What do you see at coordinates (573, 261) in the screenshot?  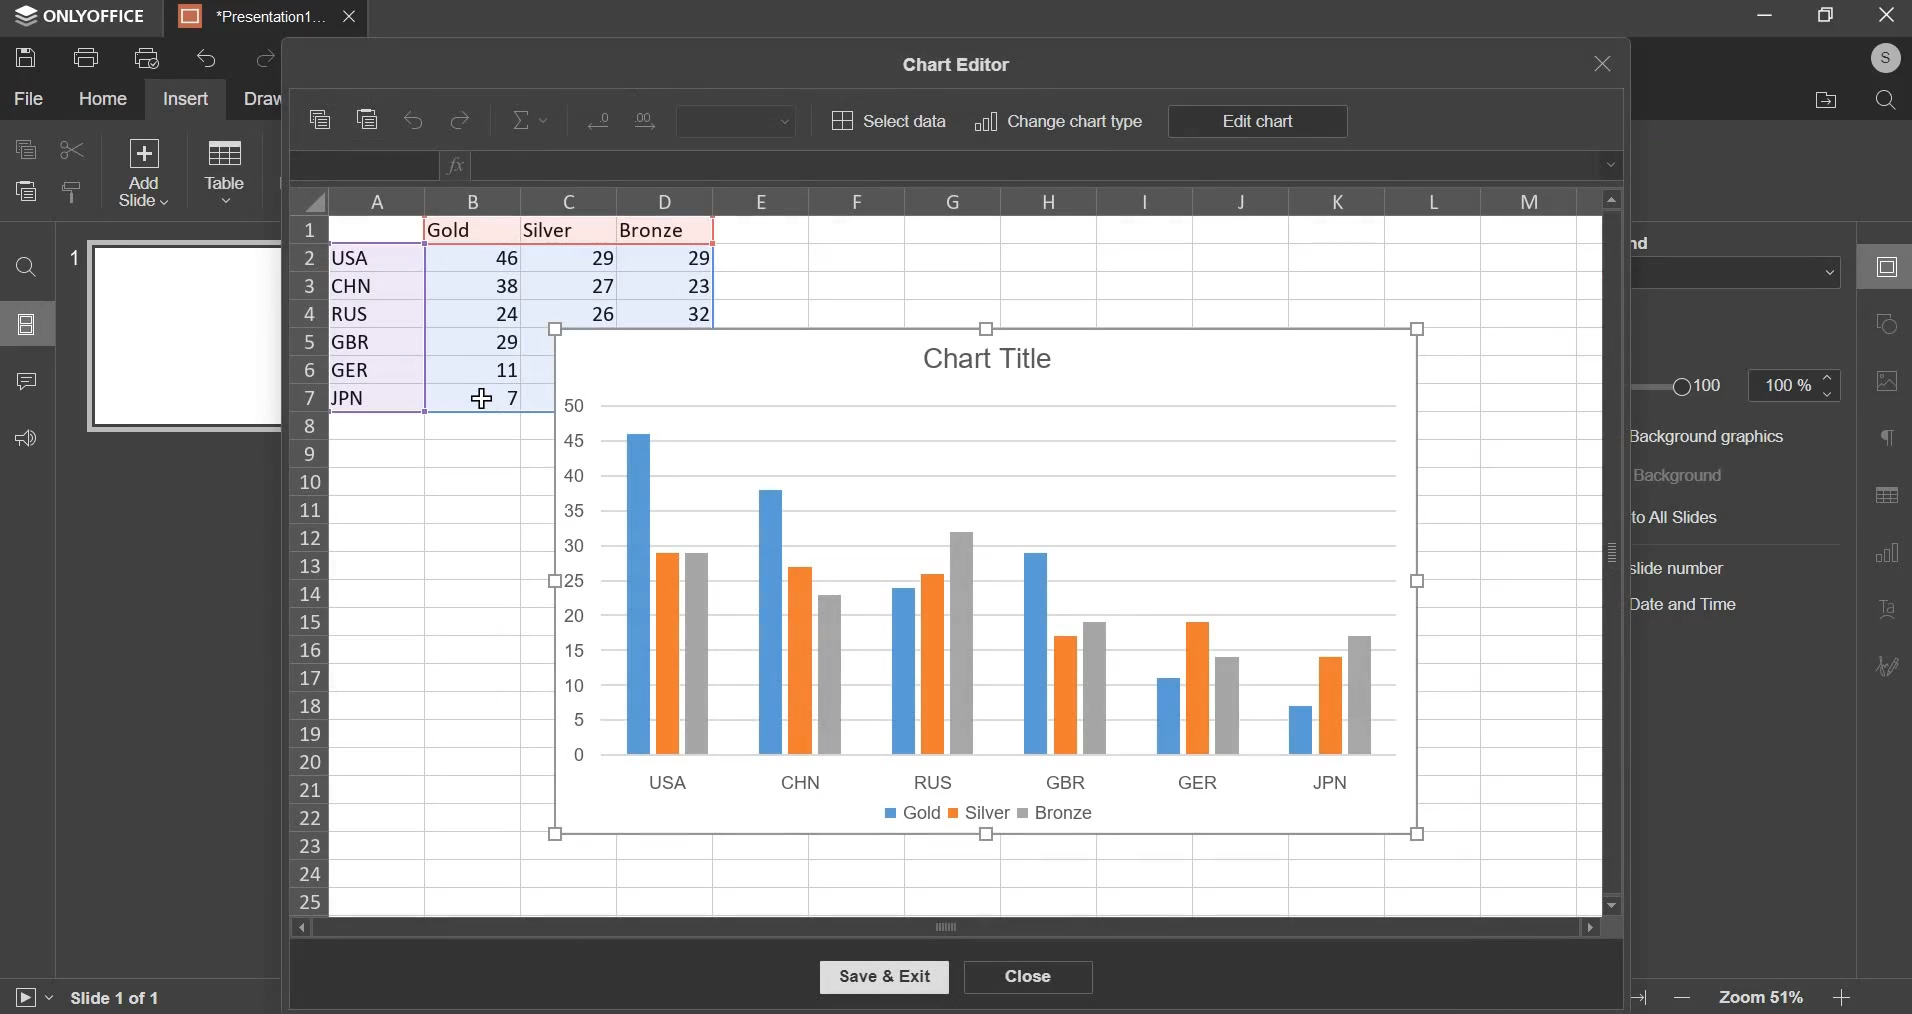 I see `29` at bounding box center [573, 261].